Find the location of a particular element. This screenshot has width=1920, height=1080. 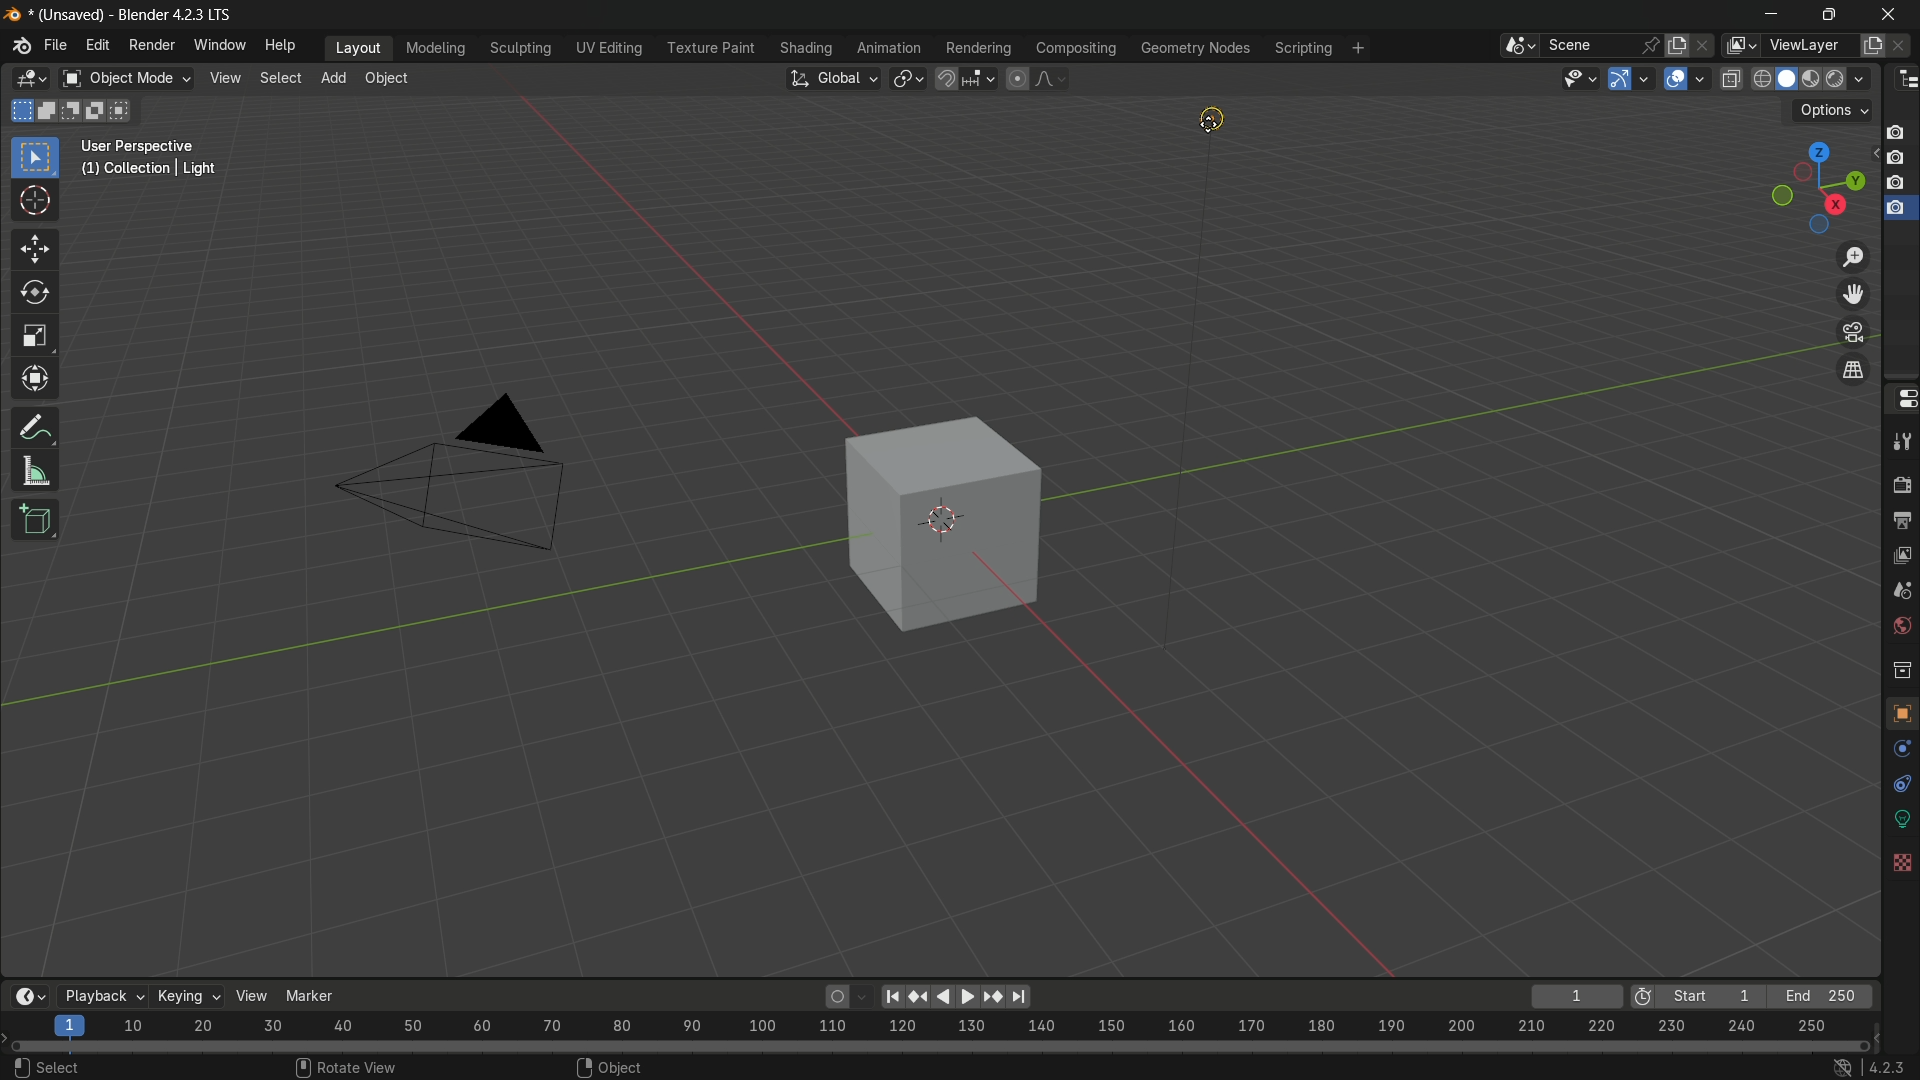

capture is located at coordinates (1896, 127).